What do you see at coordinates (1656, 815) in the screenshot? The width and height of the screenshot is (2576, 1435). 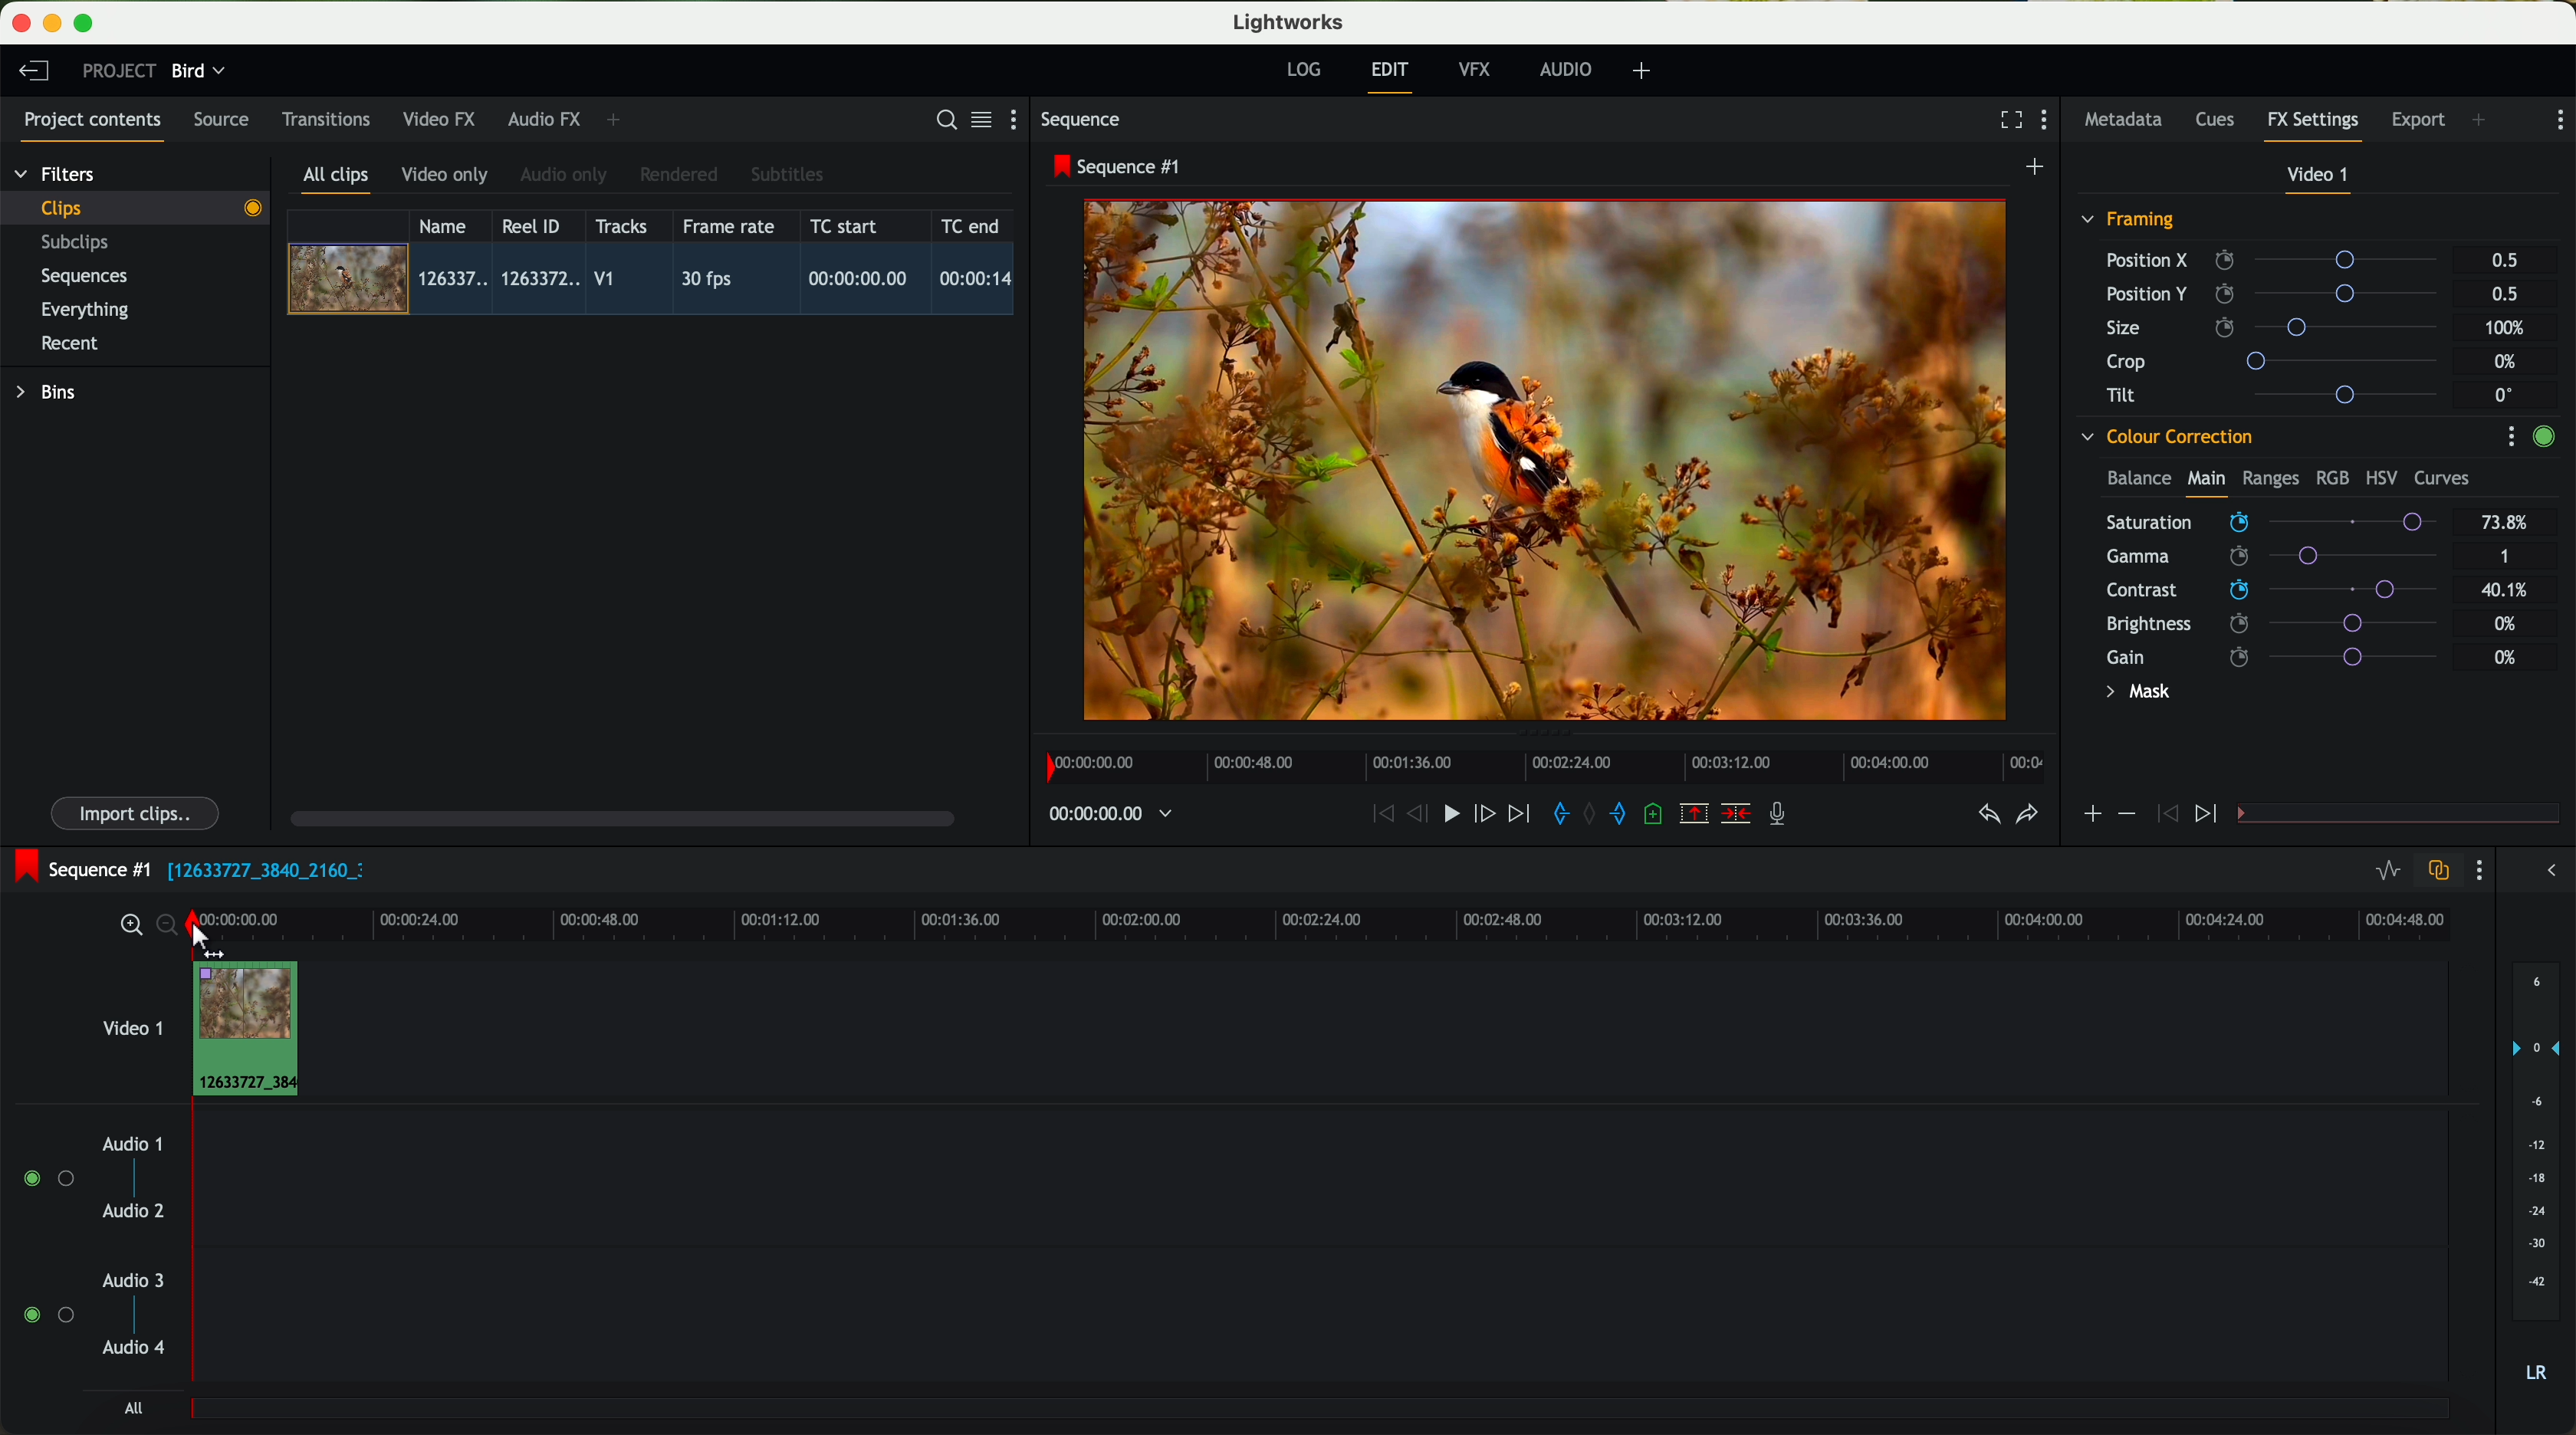 I see `add a cue at the current position` at bounding box center [1656, 815].